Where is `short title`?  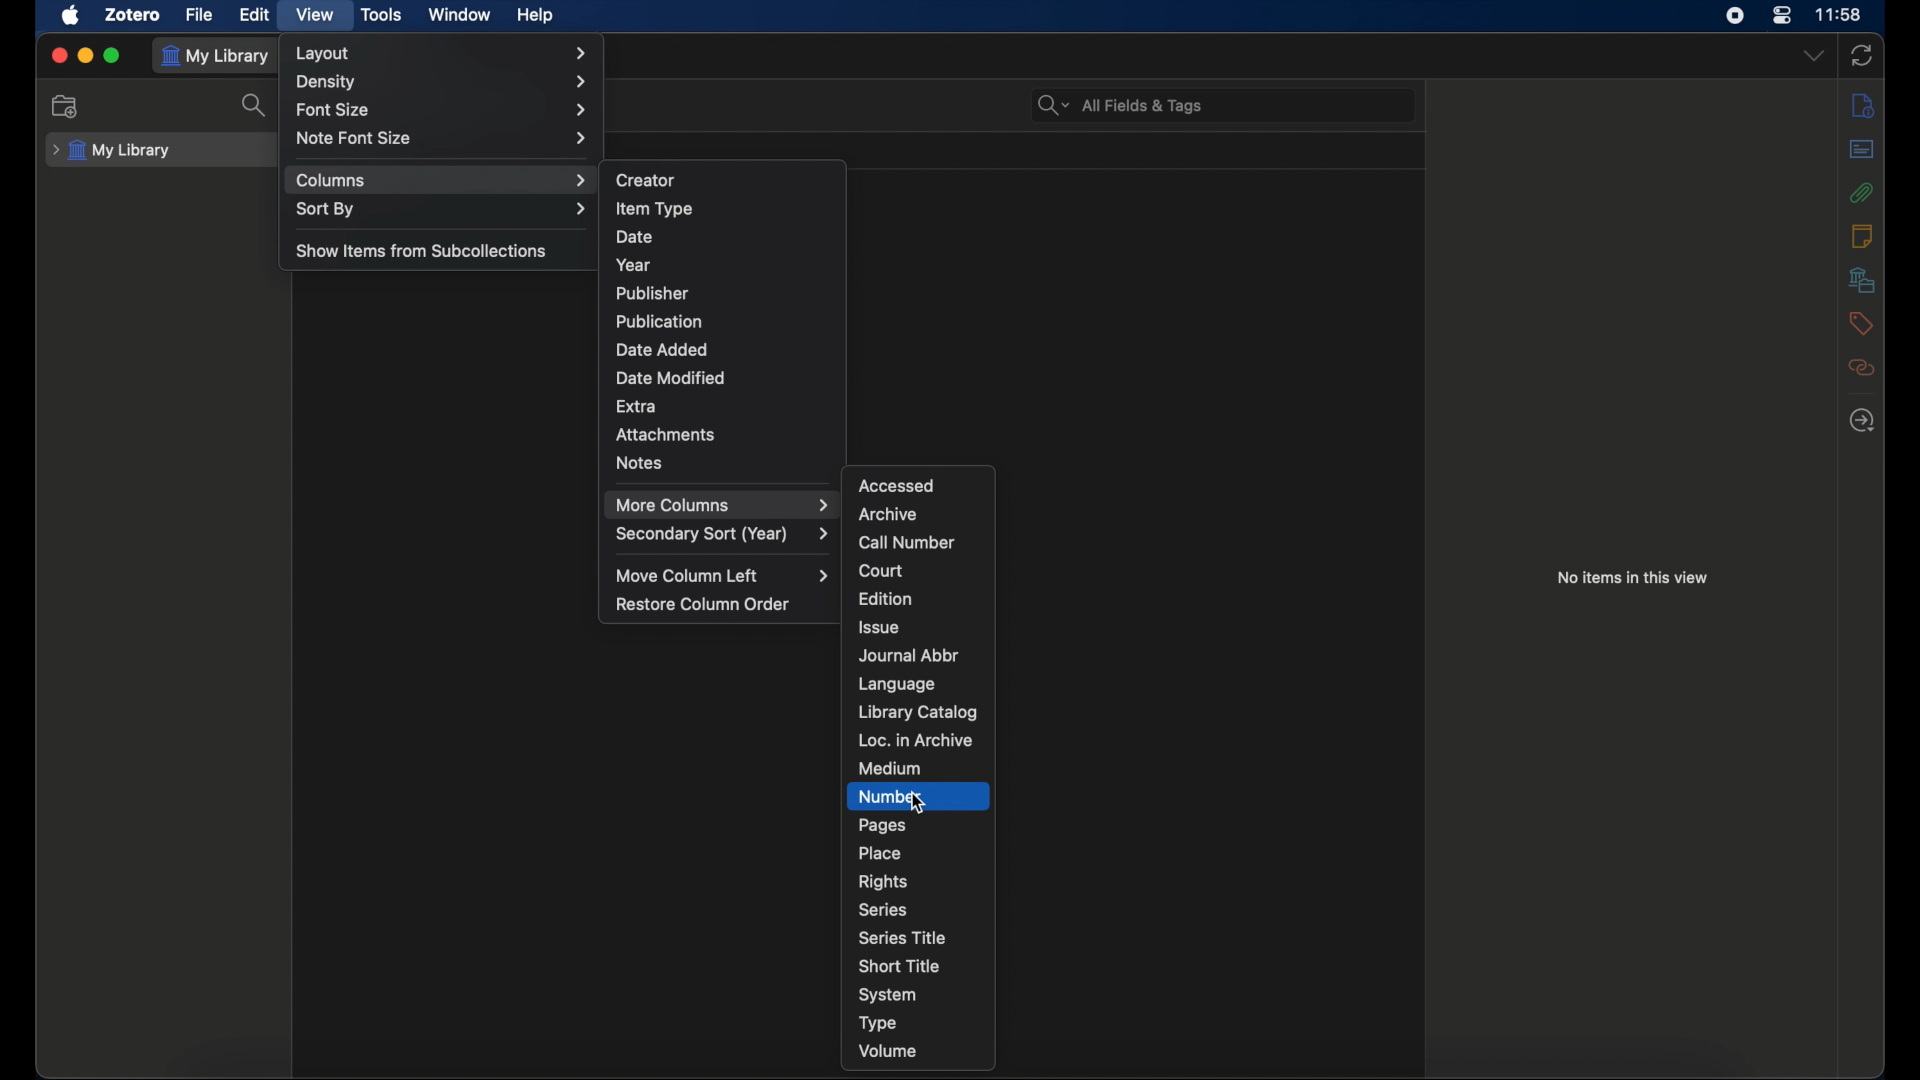
short title is located at coordinates (896, 966).